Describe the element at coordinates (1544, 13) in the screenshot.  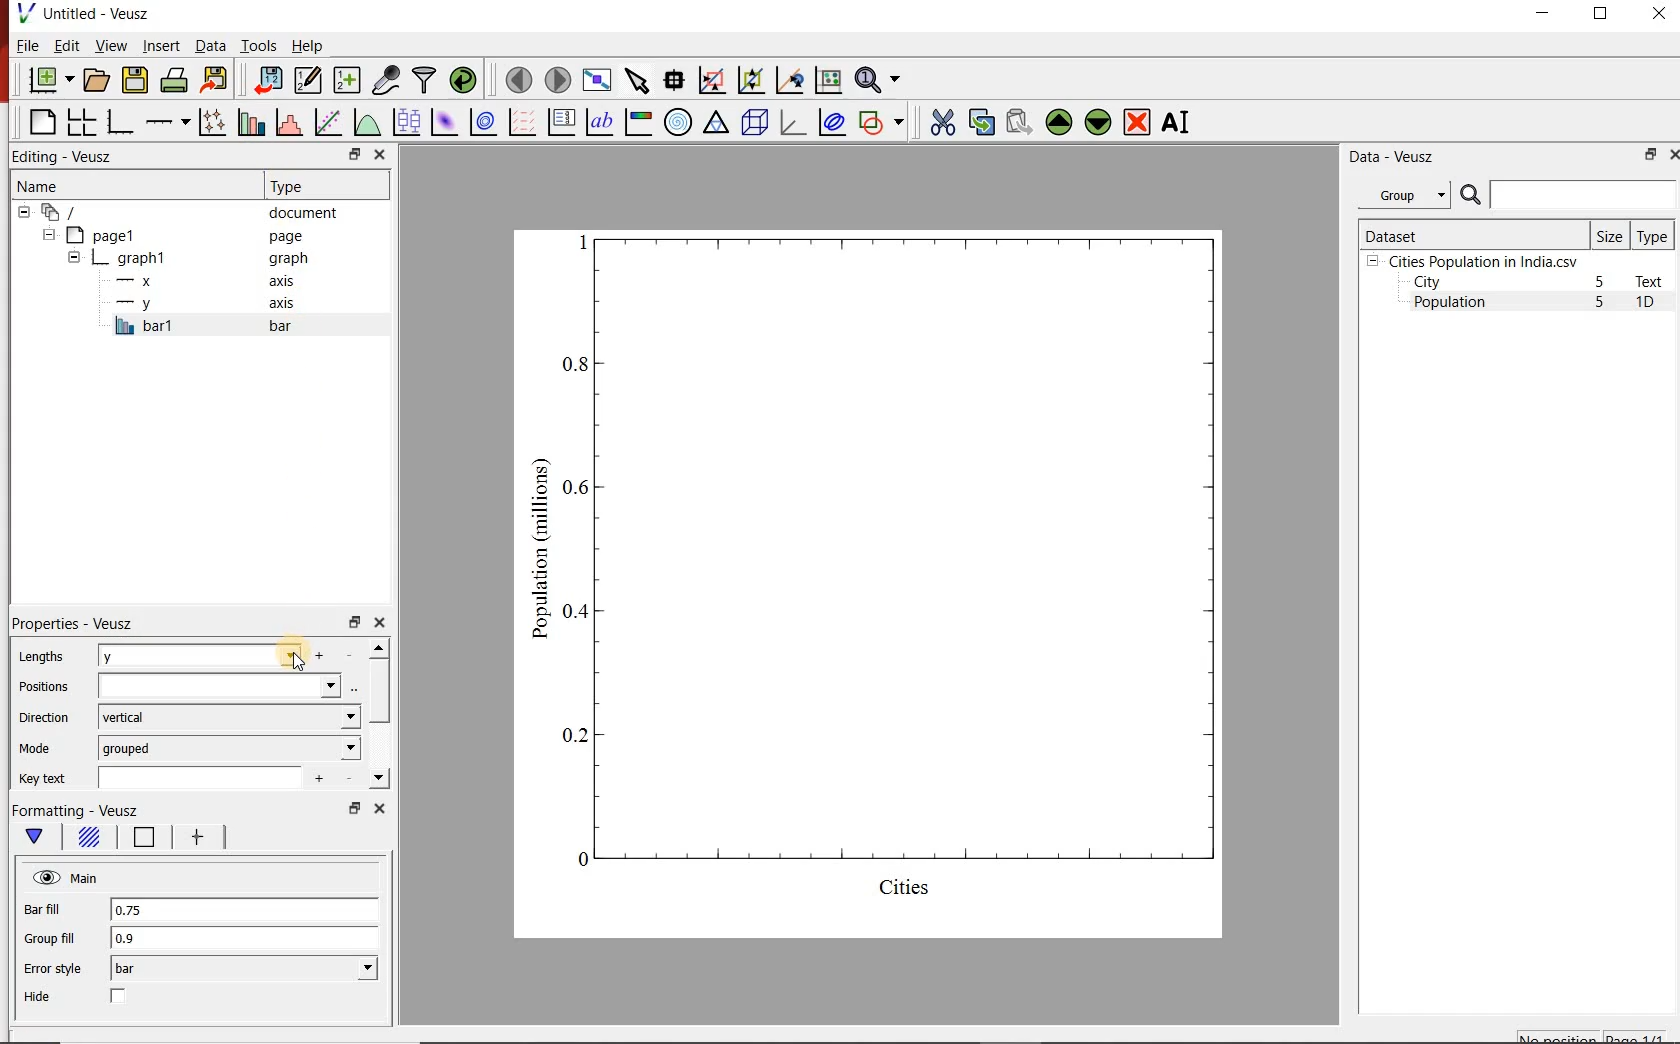
I see `MINIMIZE` at that location.